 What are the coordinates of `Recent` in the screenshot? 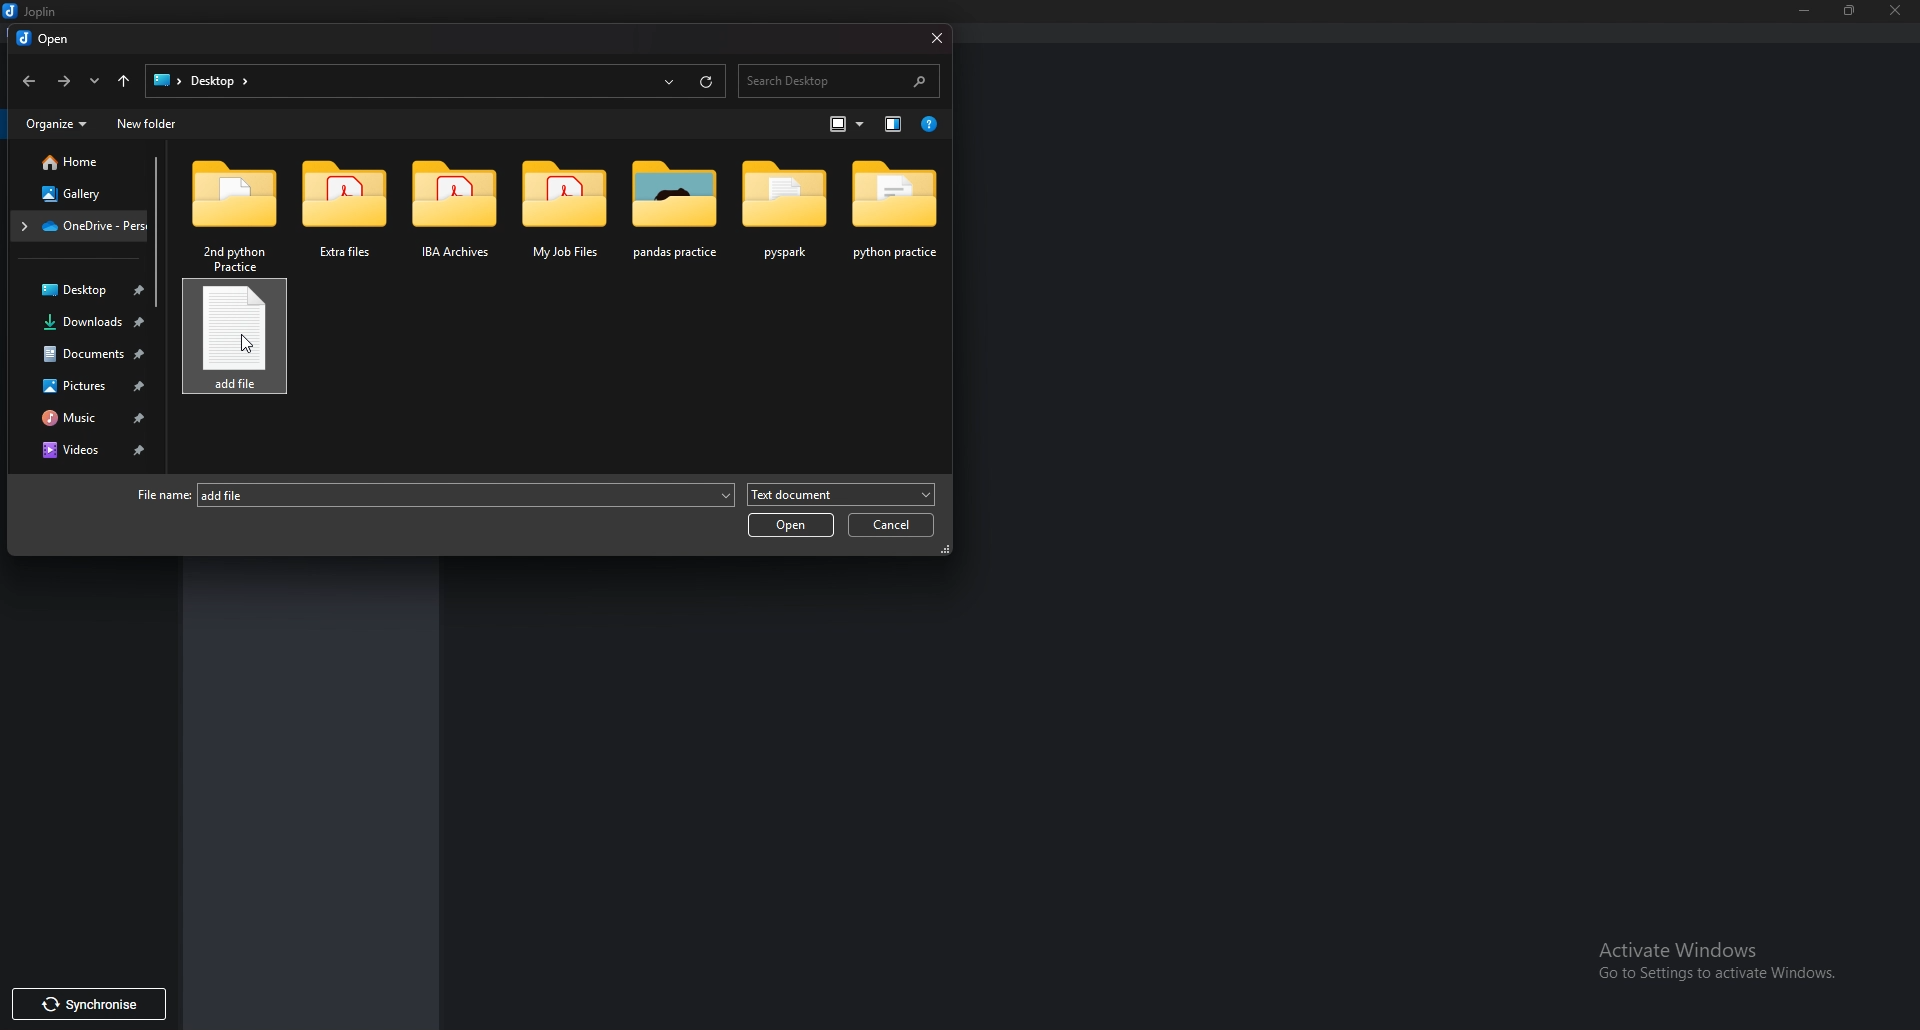 It's located at (672, 80).